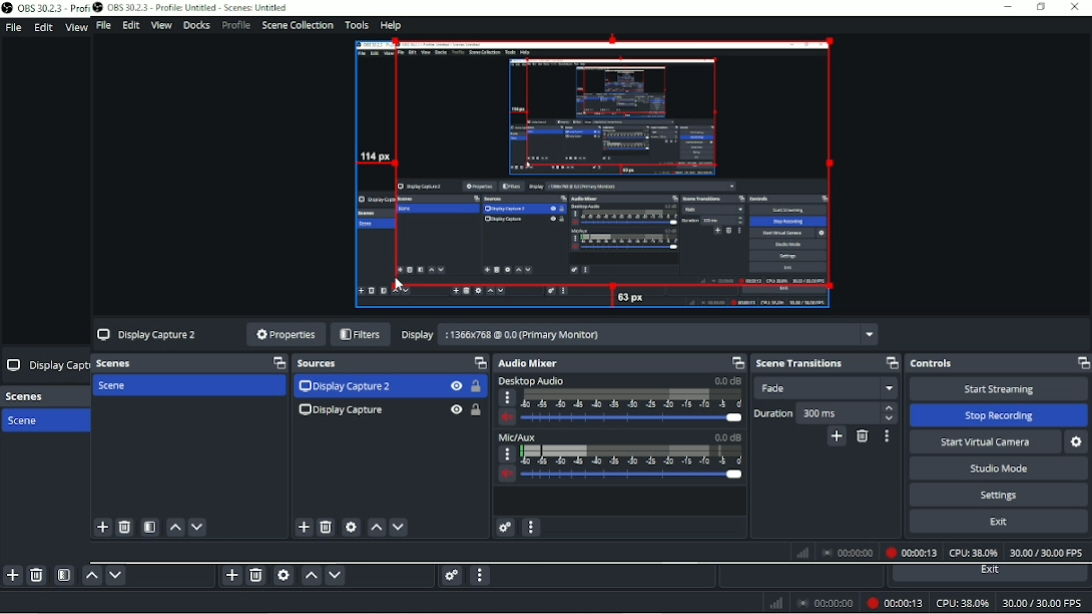 This screenshot has height=614, width=1092. Describe the element at coordinates (402, 528) in the screenshot. I see `Down` at that location.